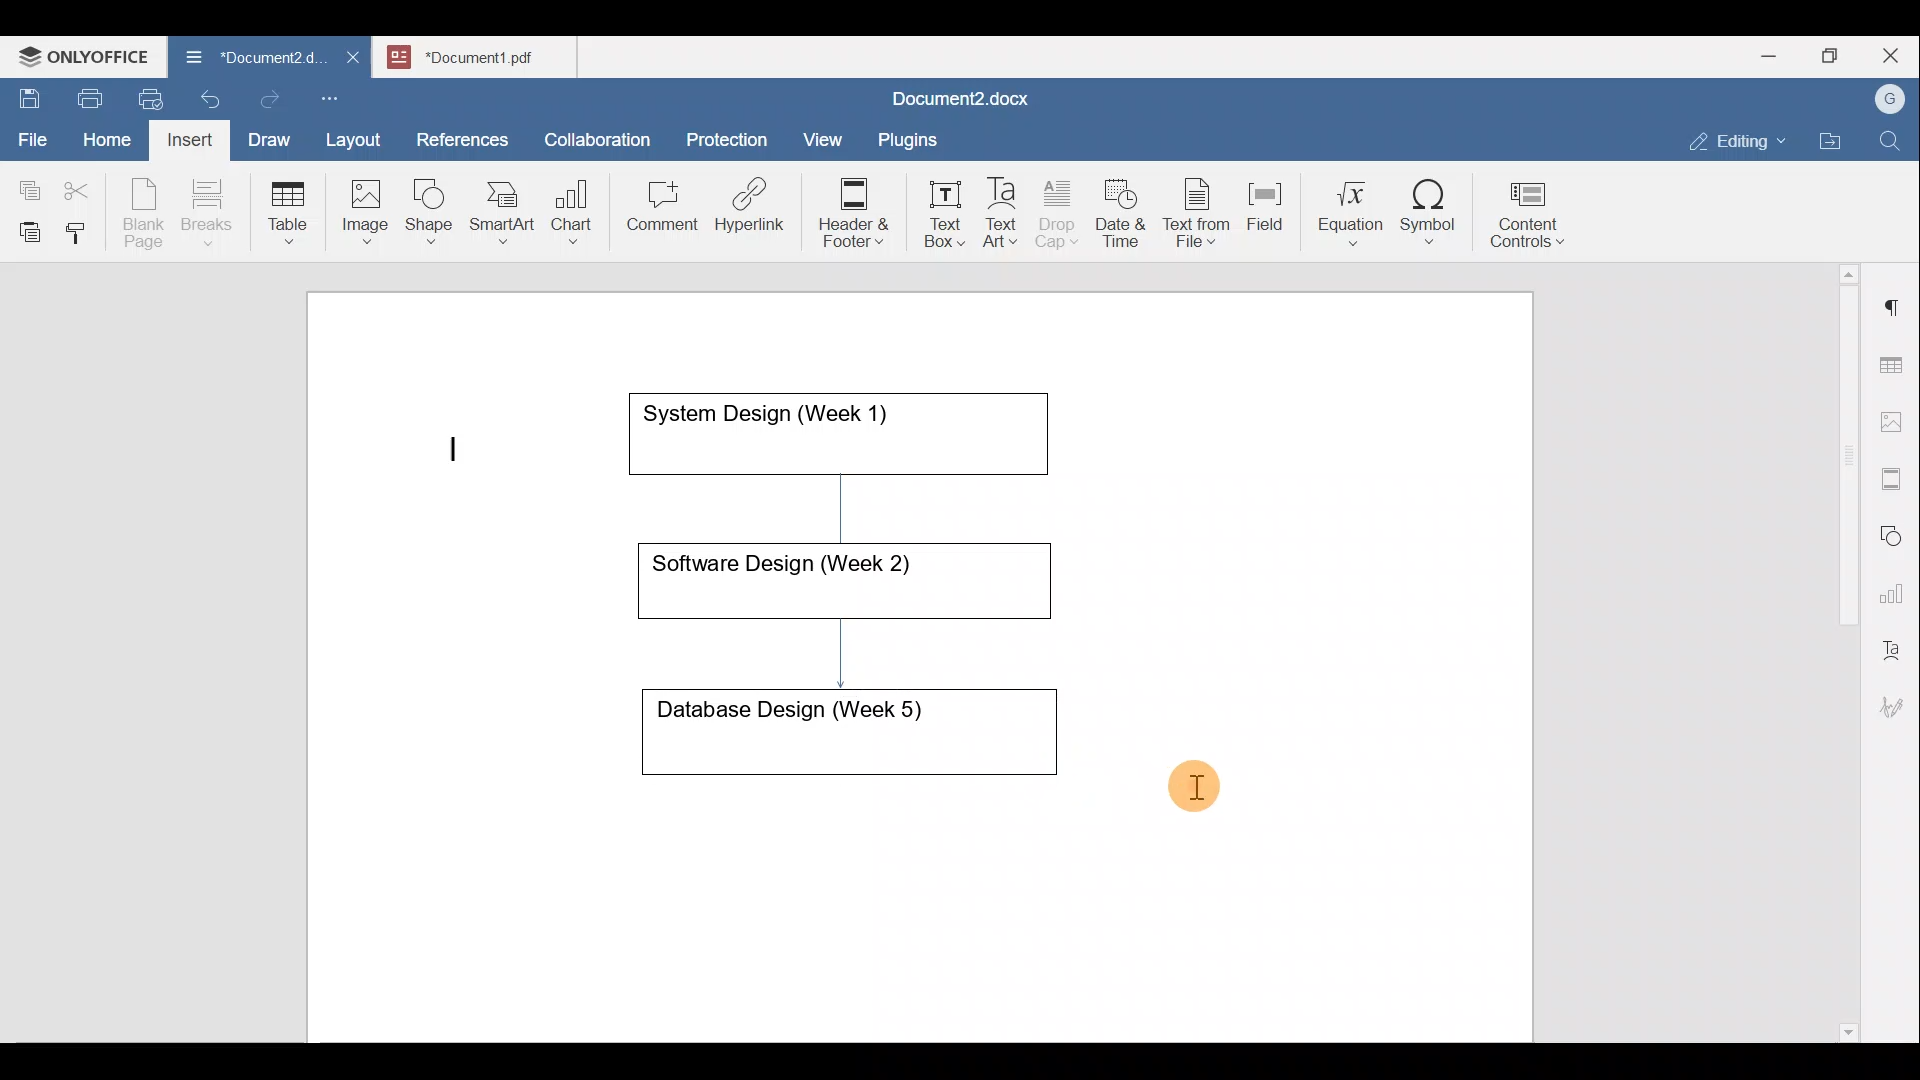  What do you see at coordinates (431, 202) in the screenshot?
I see `Shape` at bounding box center [431, 202].